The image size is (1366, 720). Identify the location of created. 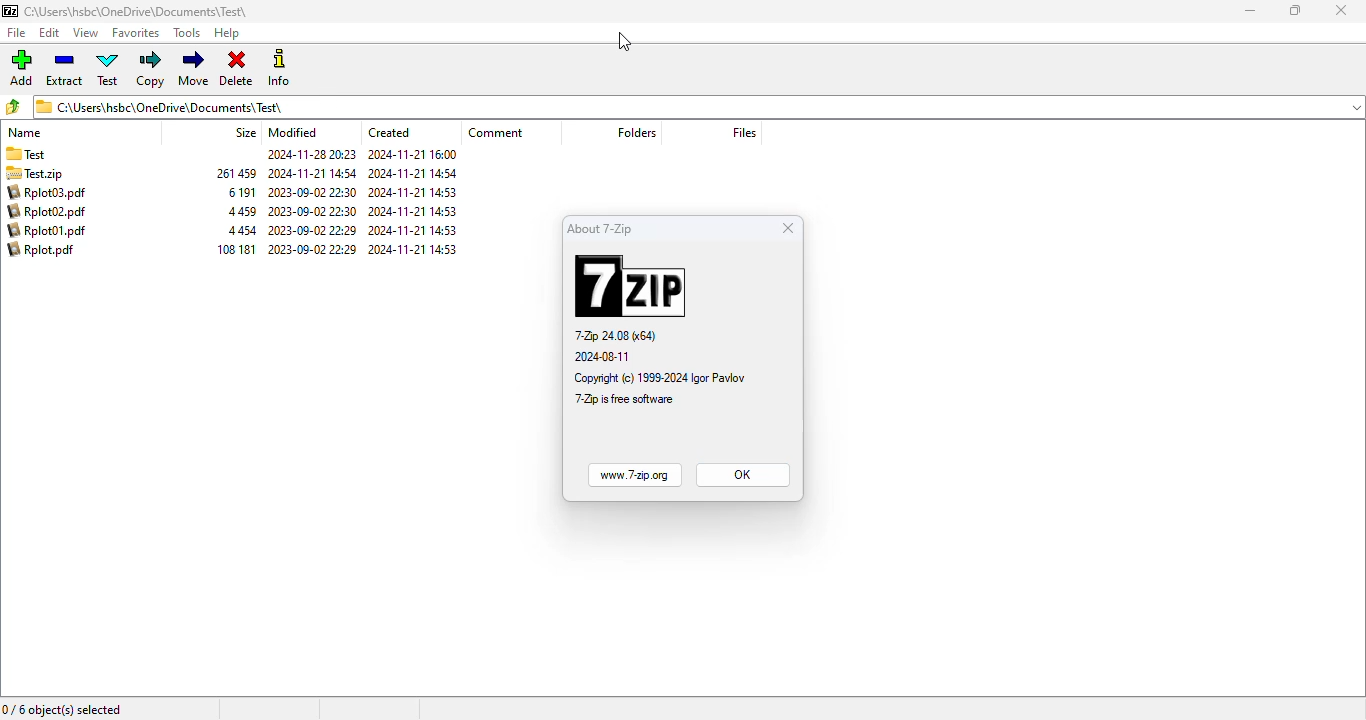
(388, 132).